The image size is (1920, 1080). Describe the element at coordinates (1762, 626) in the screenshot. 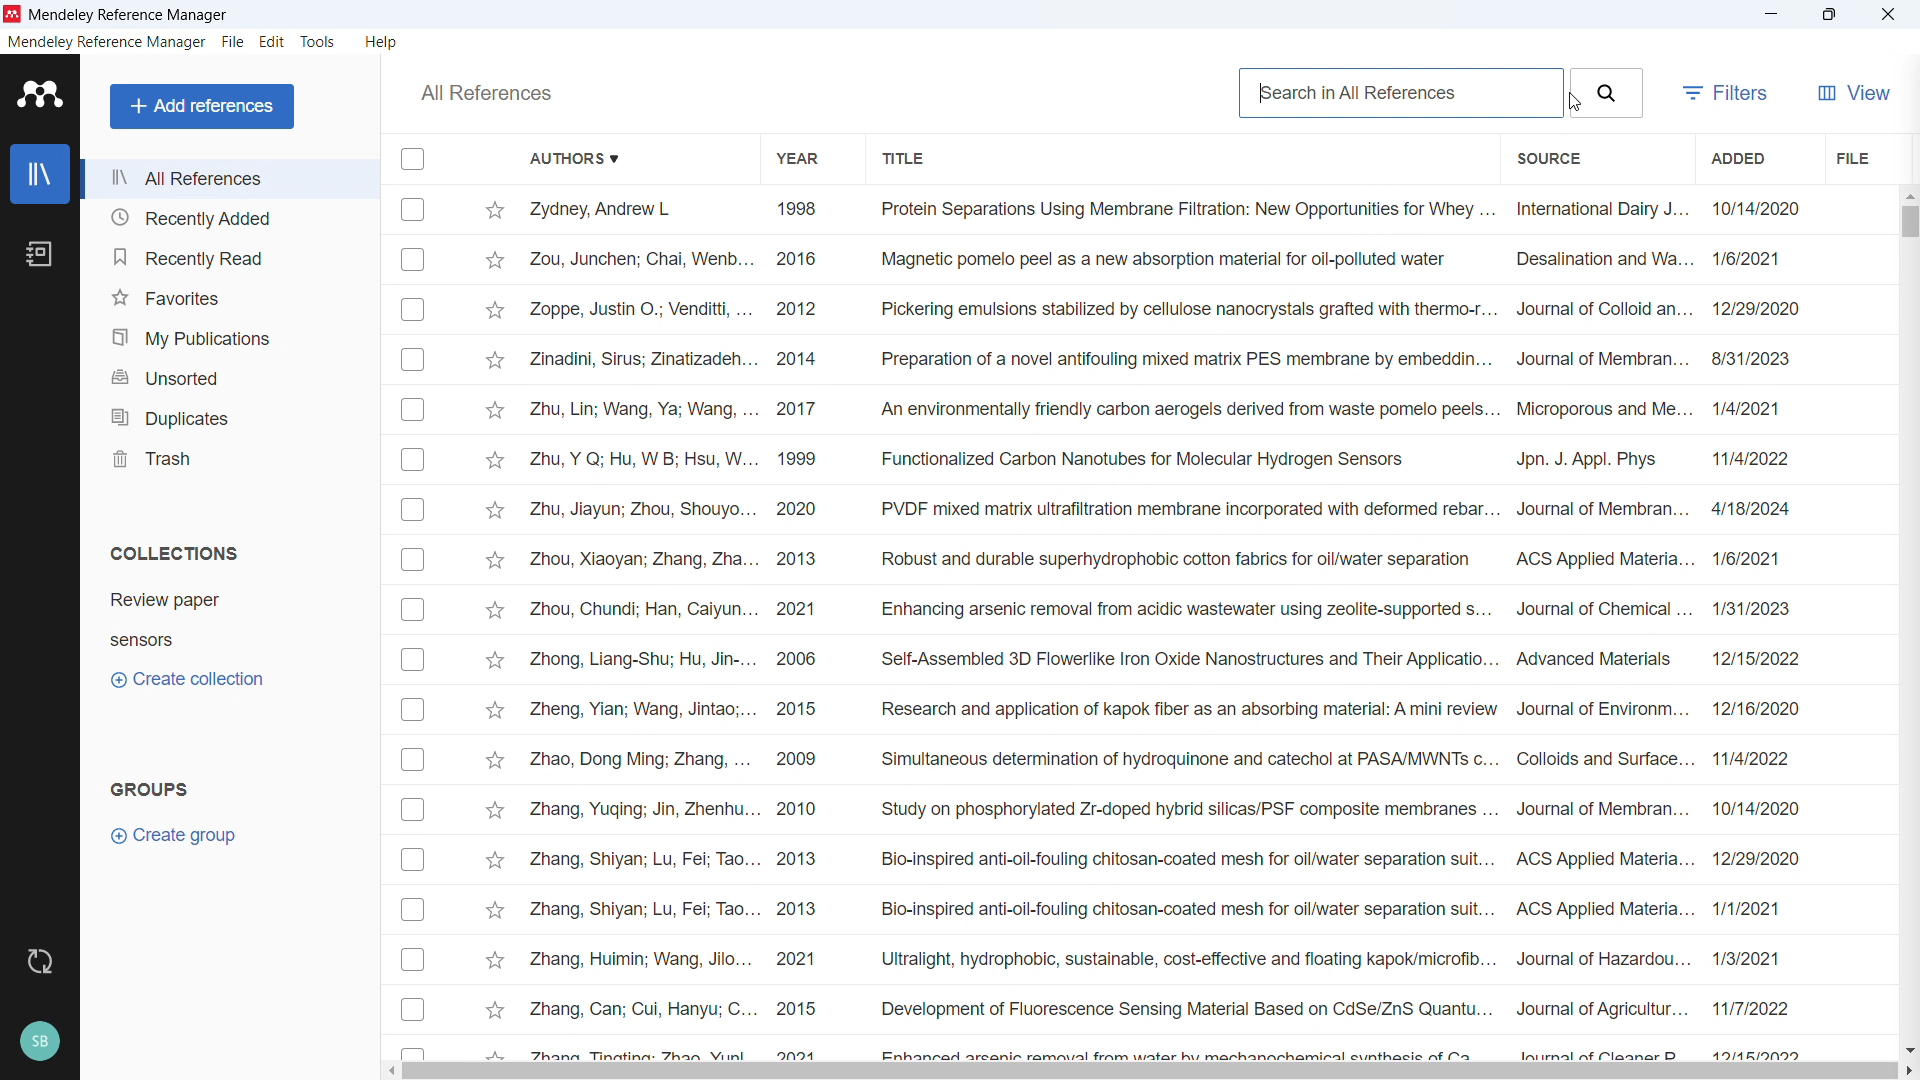

I see `Dates of adding individual entries ` at that location.